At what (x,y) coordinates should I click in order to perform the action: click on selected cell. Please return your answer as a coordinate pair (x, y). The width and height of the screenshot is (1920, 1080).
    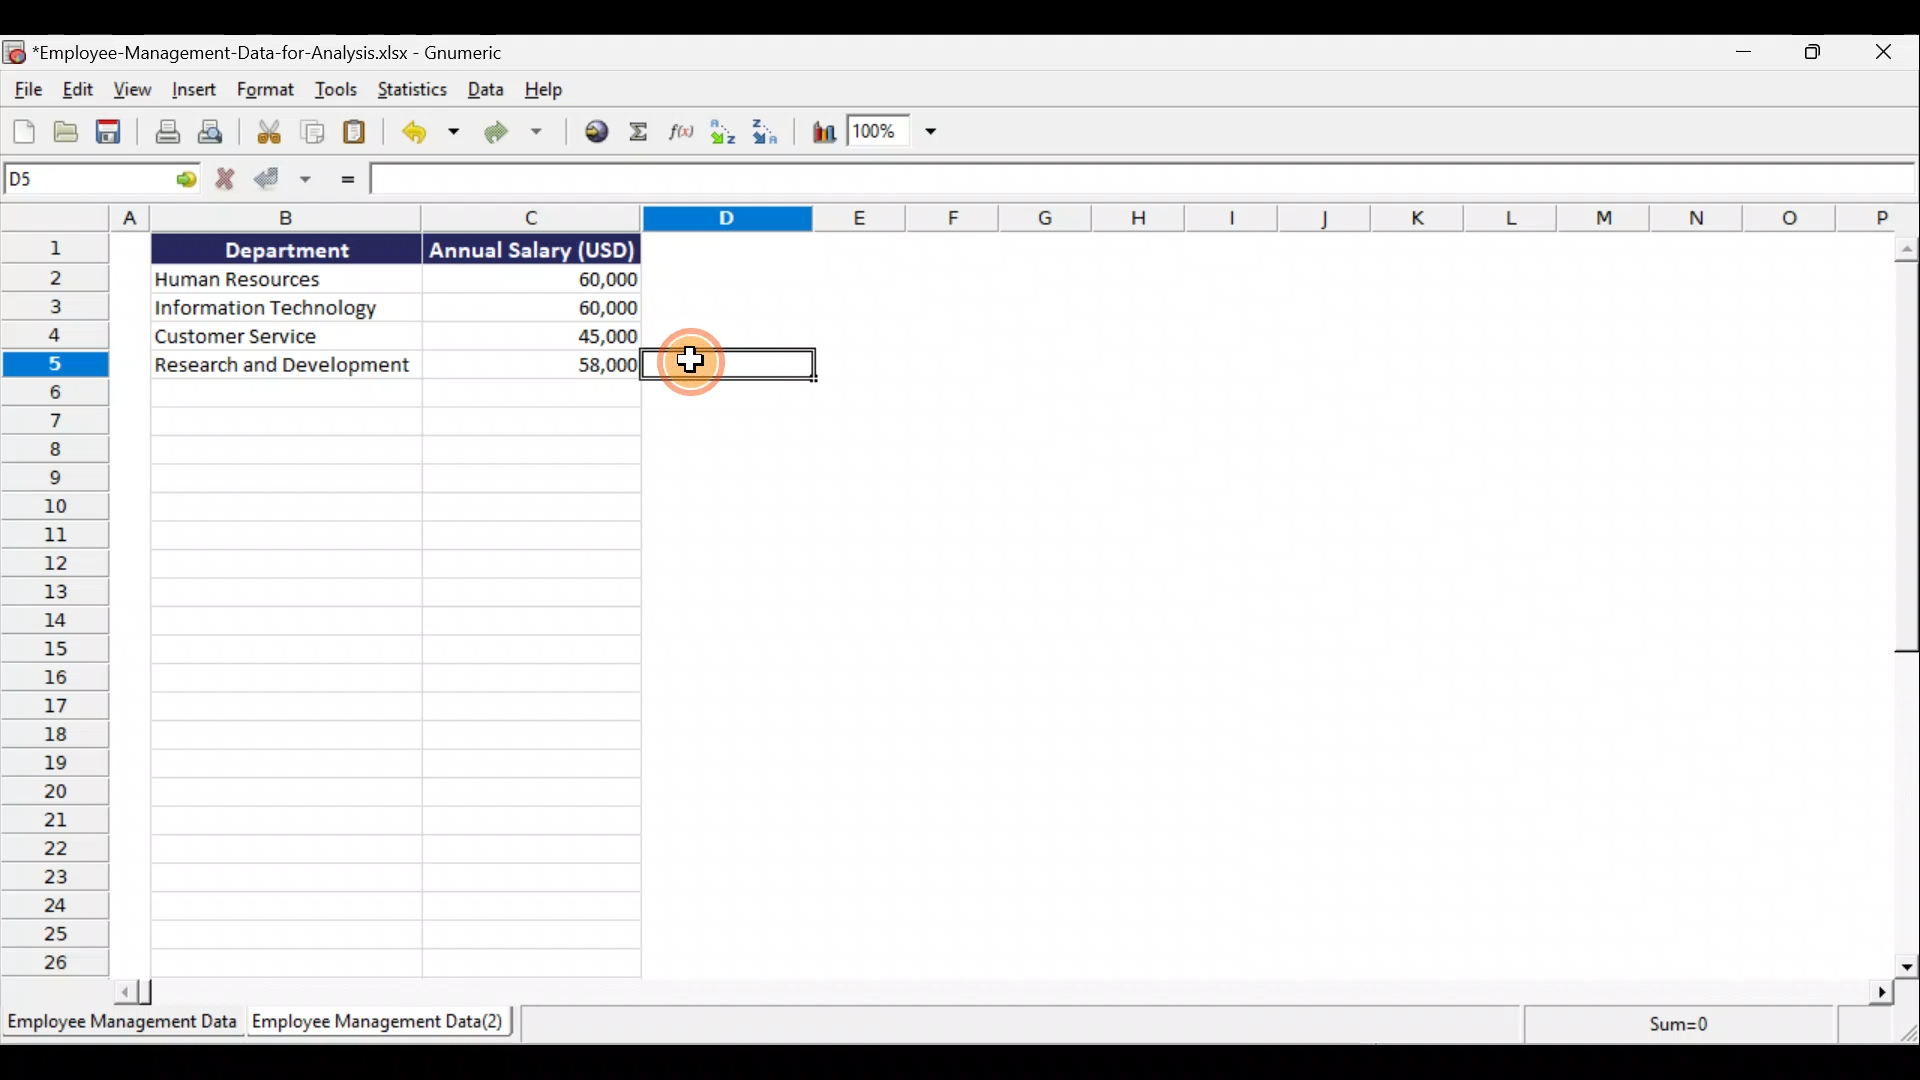
    Looking at the image, I should click on (728, 365).